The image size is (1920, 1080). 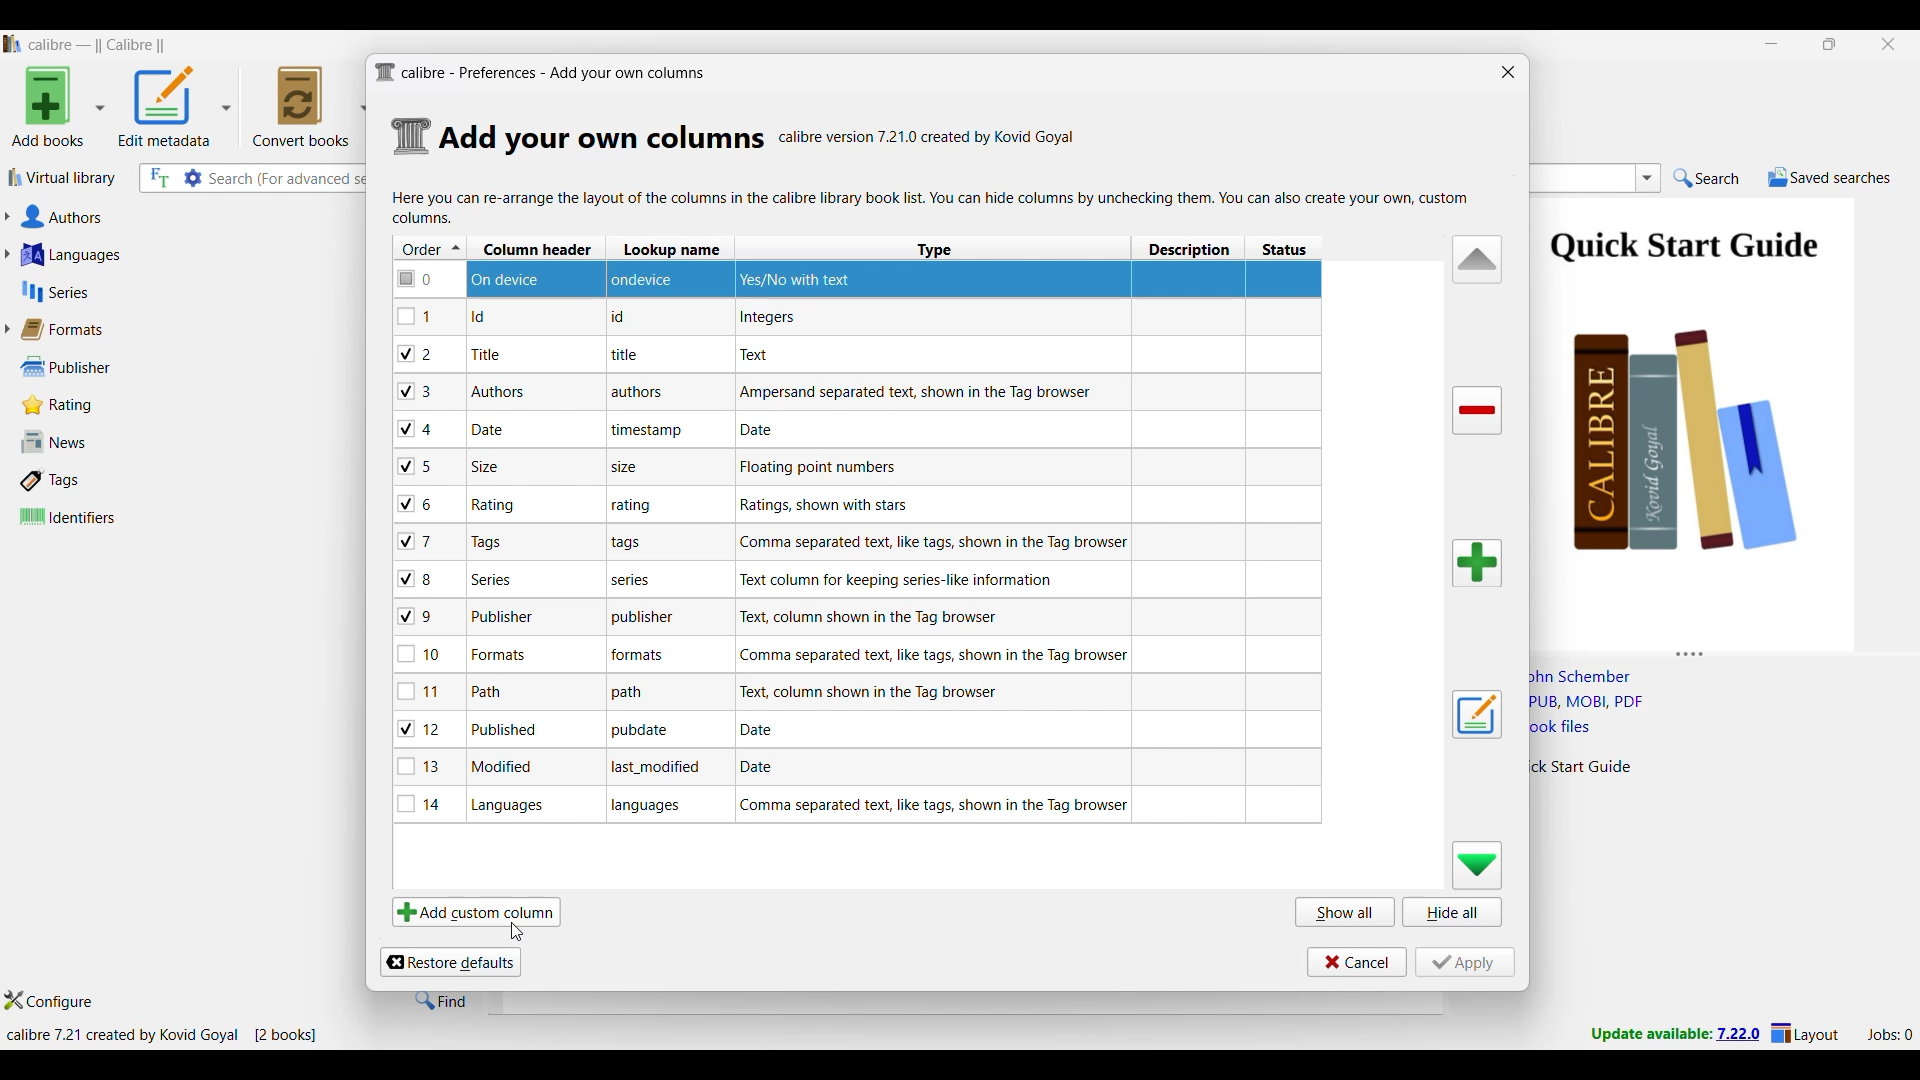 What do you see at coordinates (639, 732) in the screenshot?
I see `note` at bounding box center [639, 732].